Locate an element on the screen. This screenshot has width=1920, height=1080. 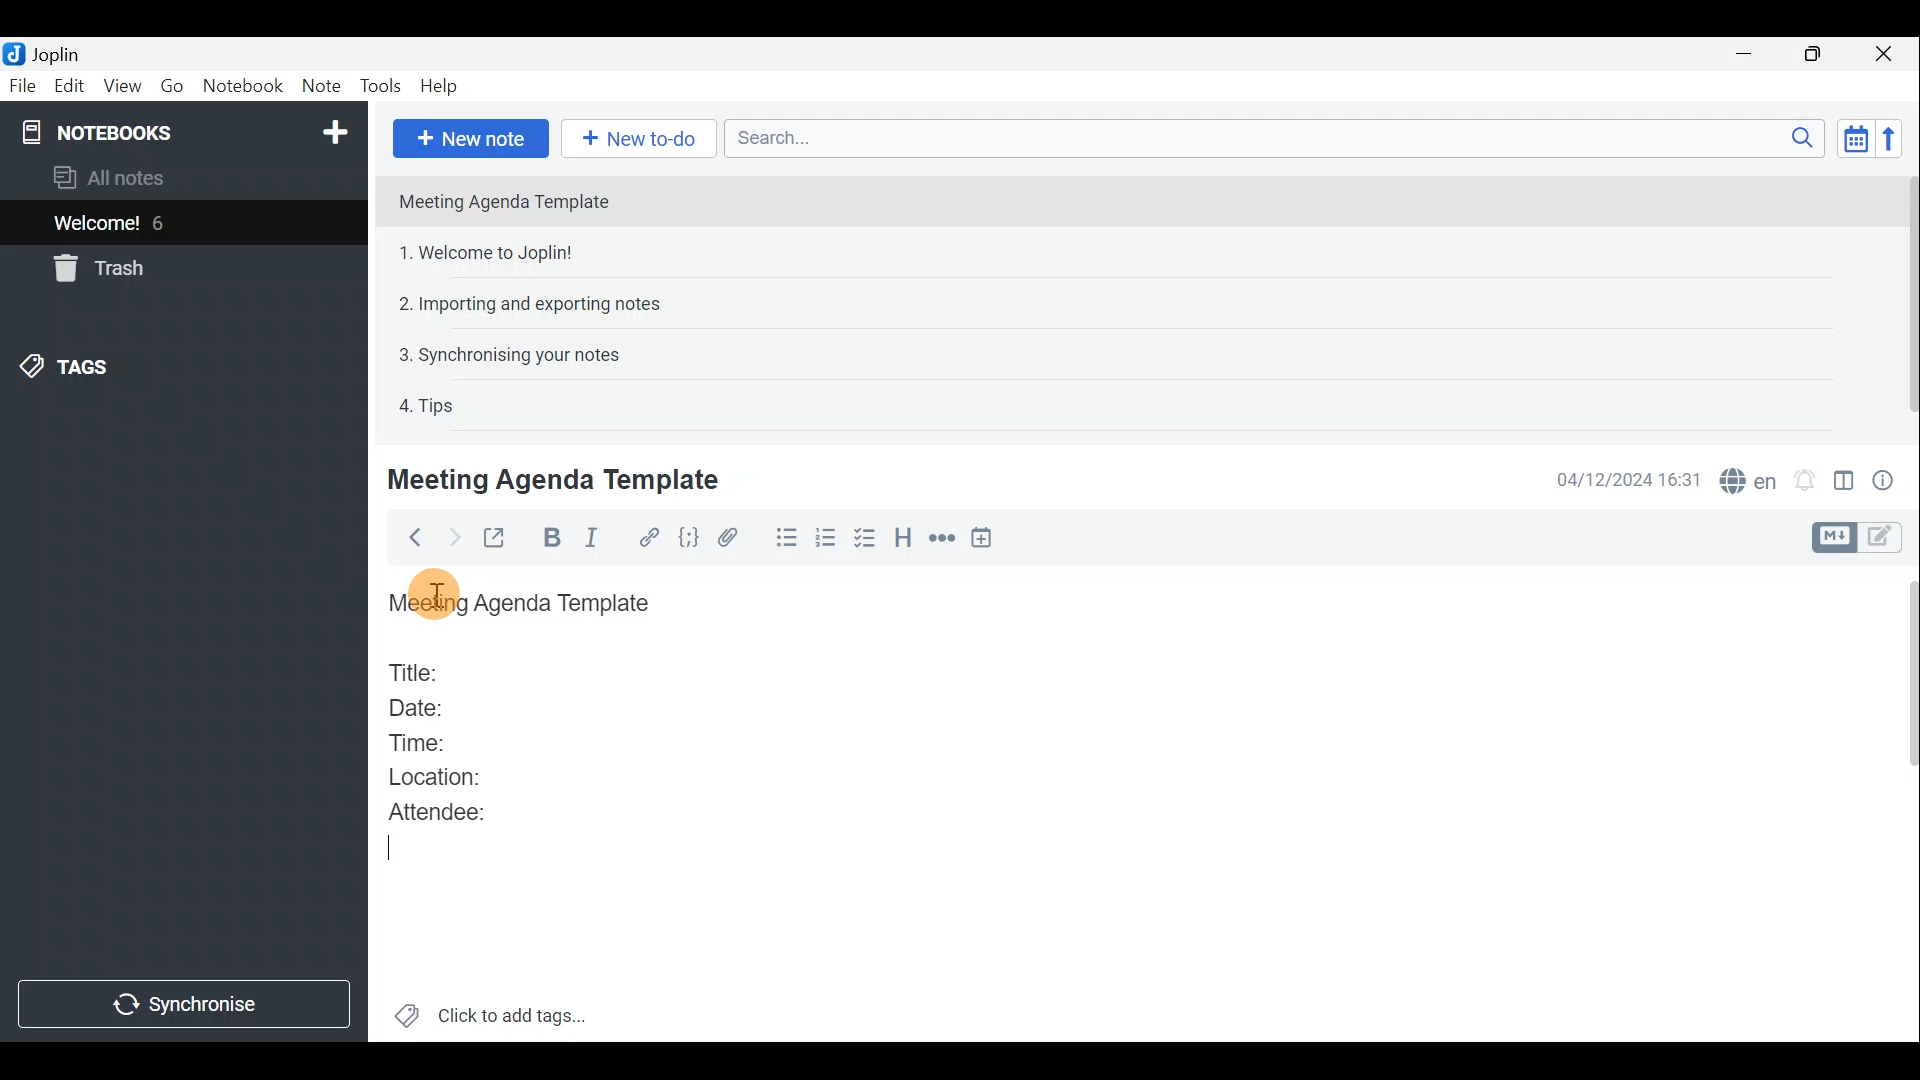
Location: is located at coordinates (442, 778).